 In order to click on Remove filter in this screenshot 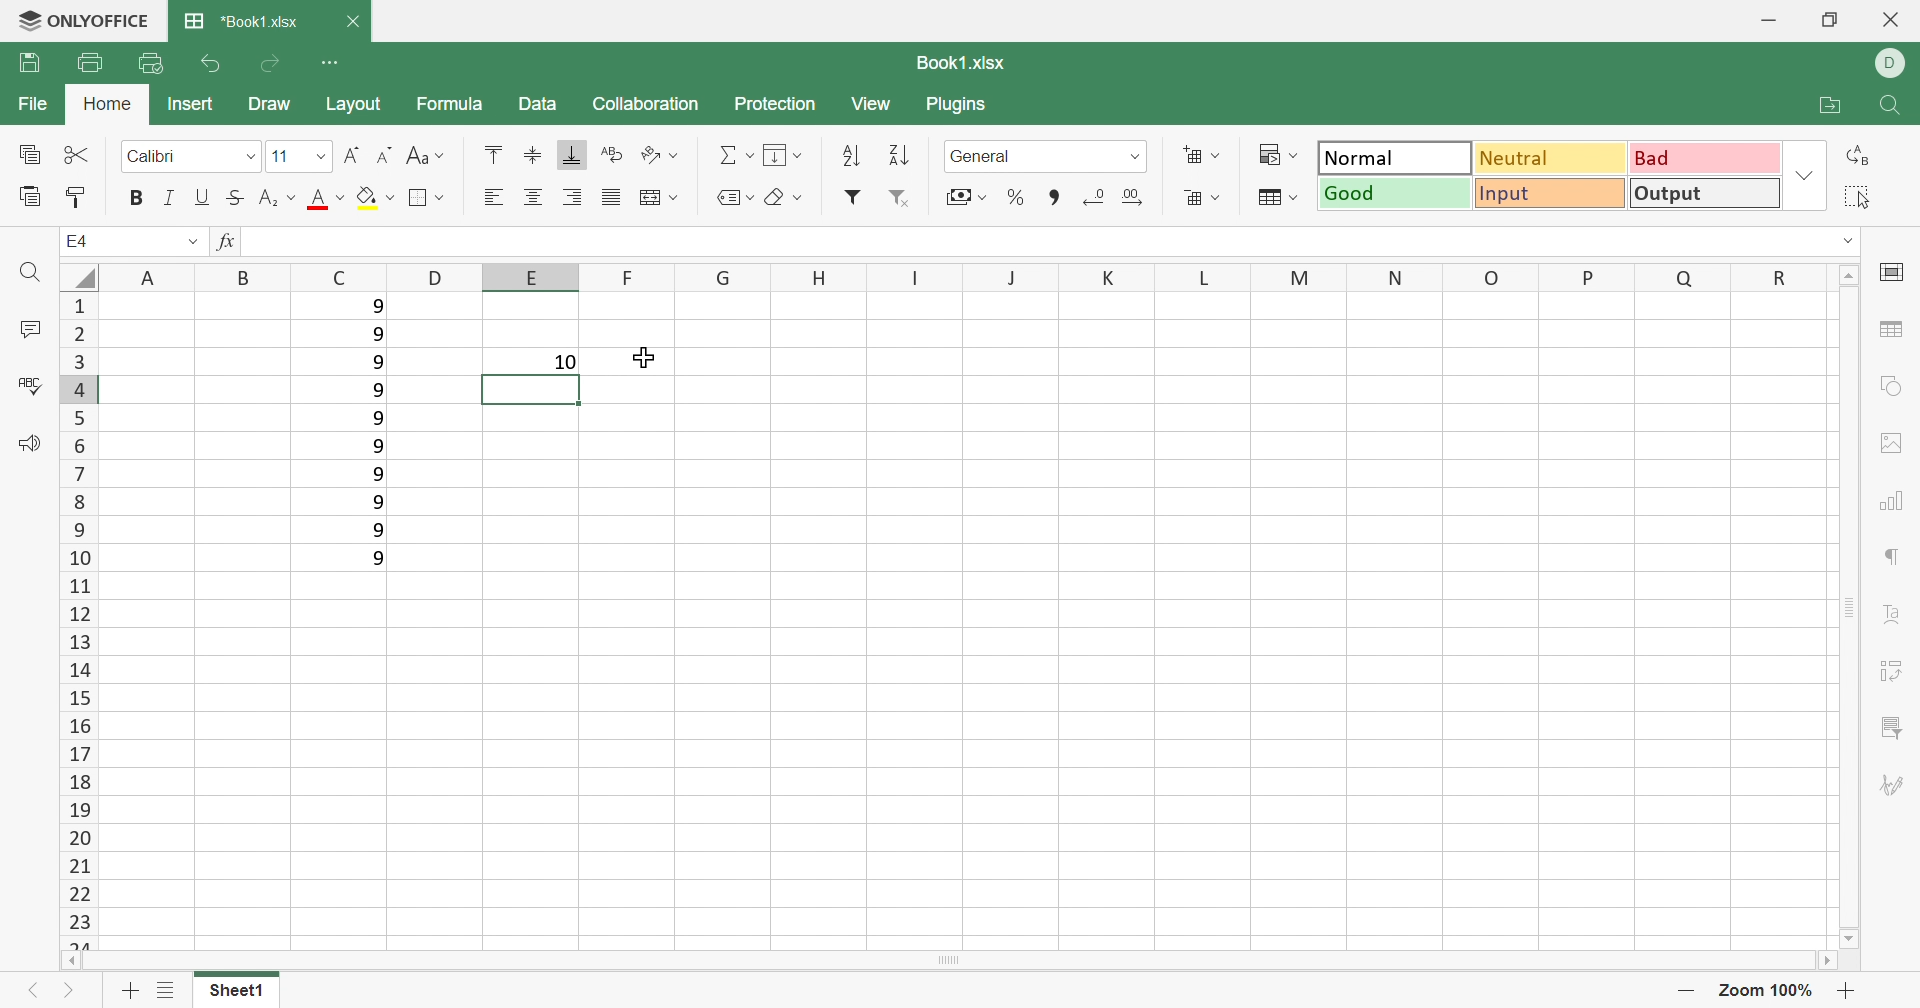, I will do `click(897, 197)`.